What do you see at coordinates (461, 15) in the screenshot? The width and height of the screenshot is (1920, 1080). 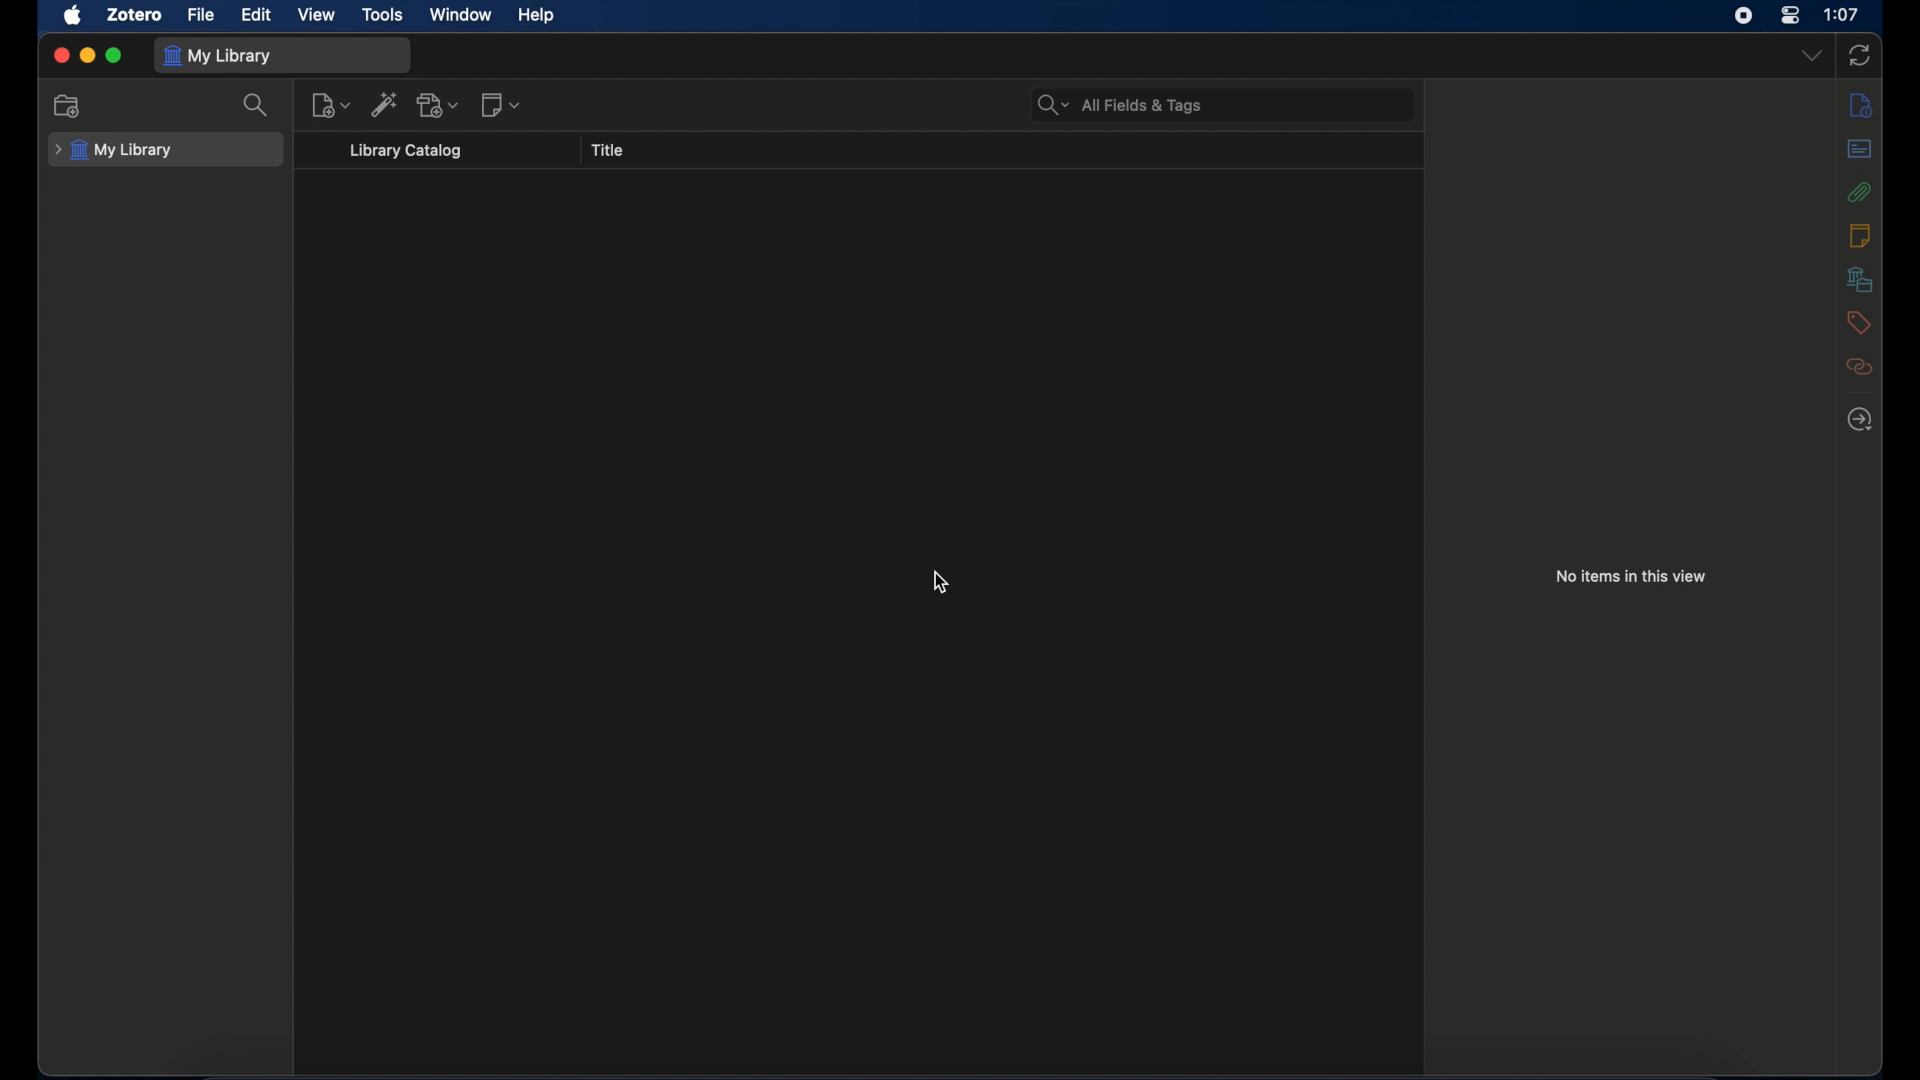 I see `window` at bounding box center [461, 15].